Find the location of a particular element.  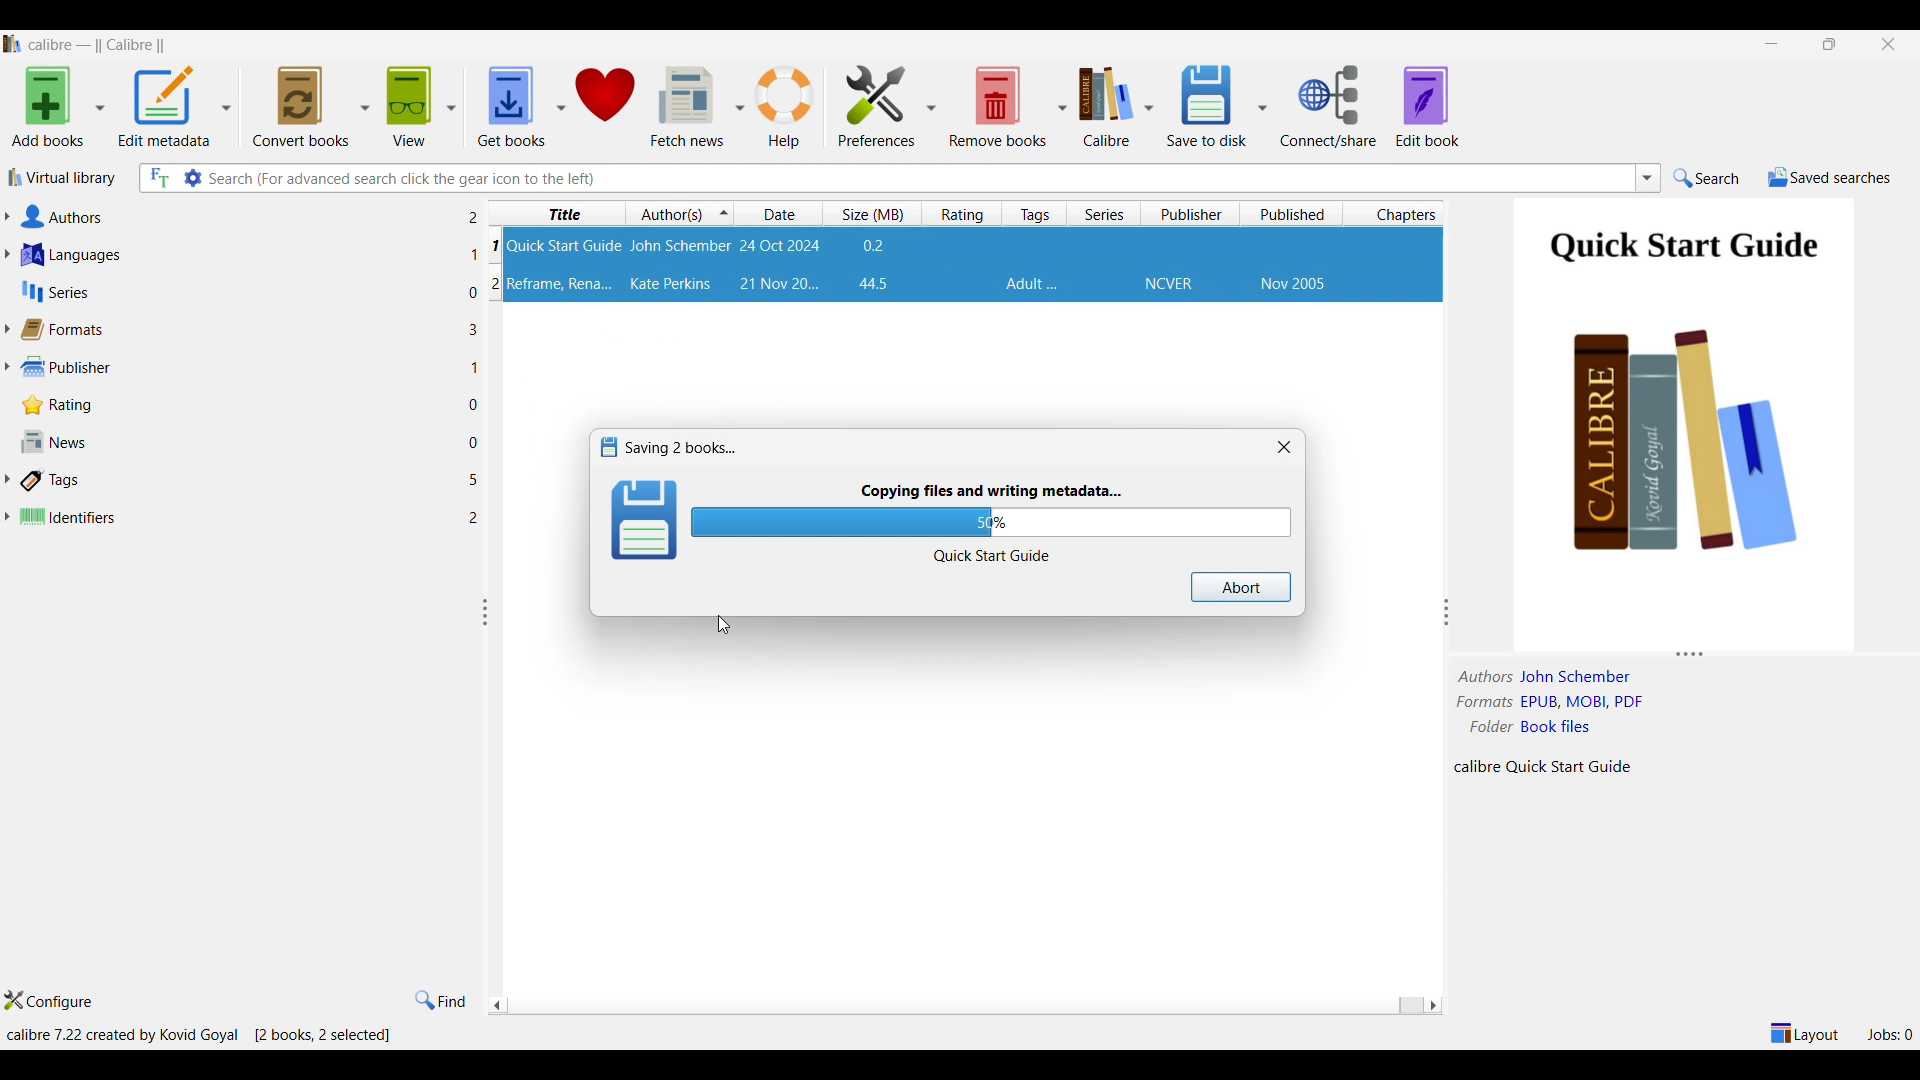

Virtual library  is located at coordinates (63, 177).